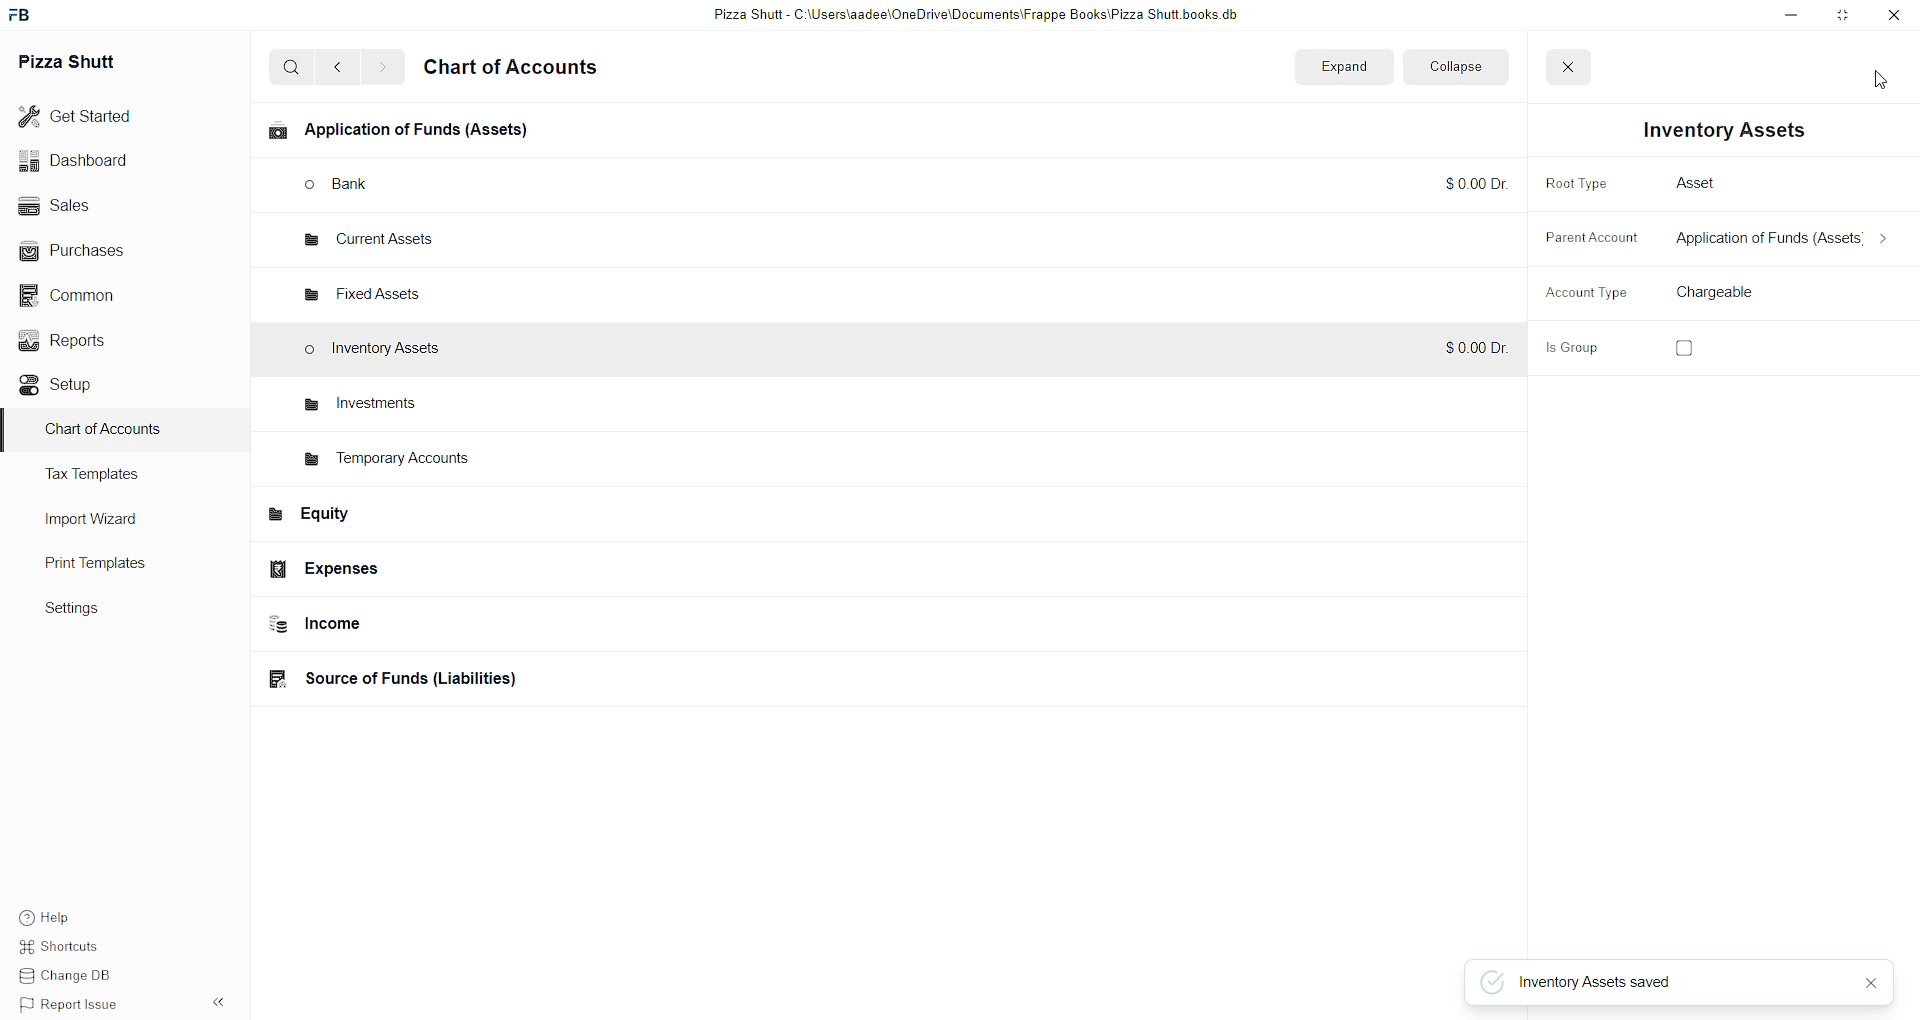  What do you see at coordinates (357, 404) in the screenshot?
I see `investments ` at bounding box center [357, 404].